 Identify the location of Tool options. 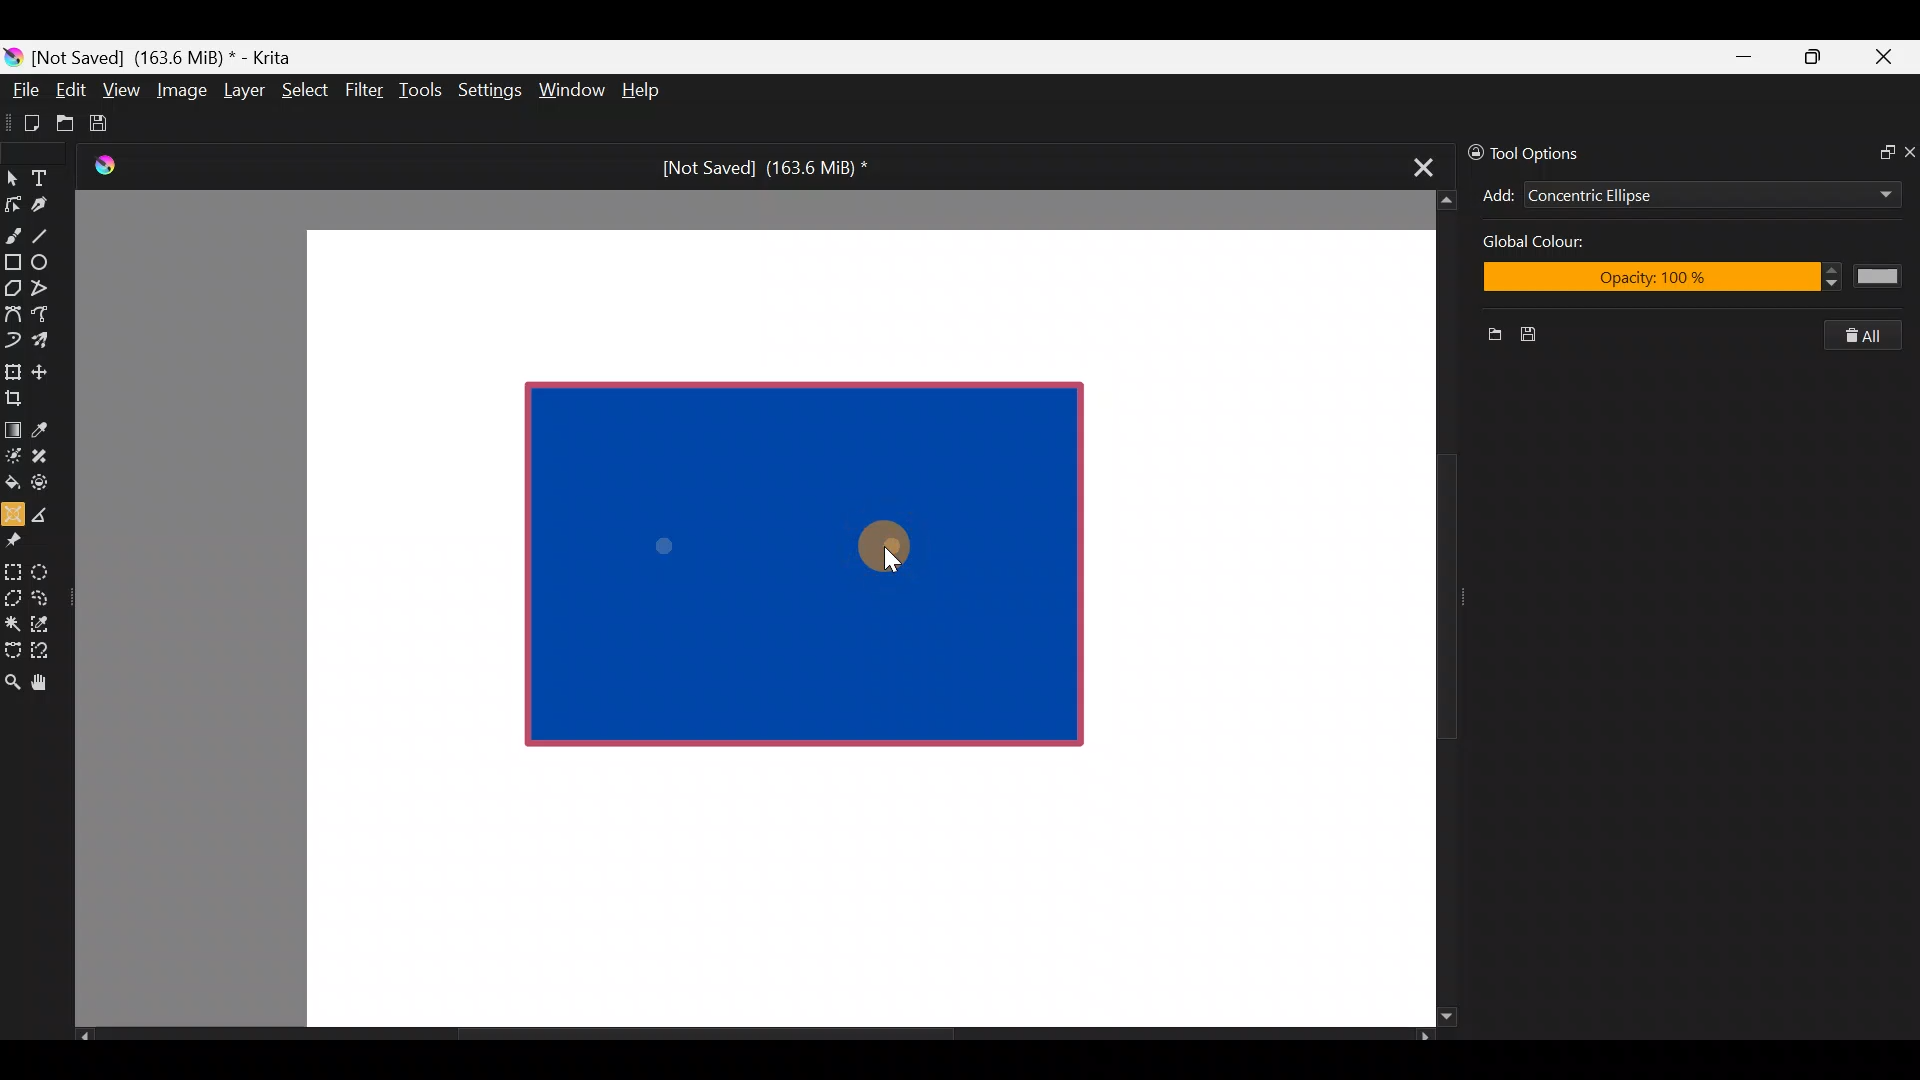
(1554, 153).